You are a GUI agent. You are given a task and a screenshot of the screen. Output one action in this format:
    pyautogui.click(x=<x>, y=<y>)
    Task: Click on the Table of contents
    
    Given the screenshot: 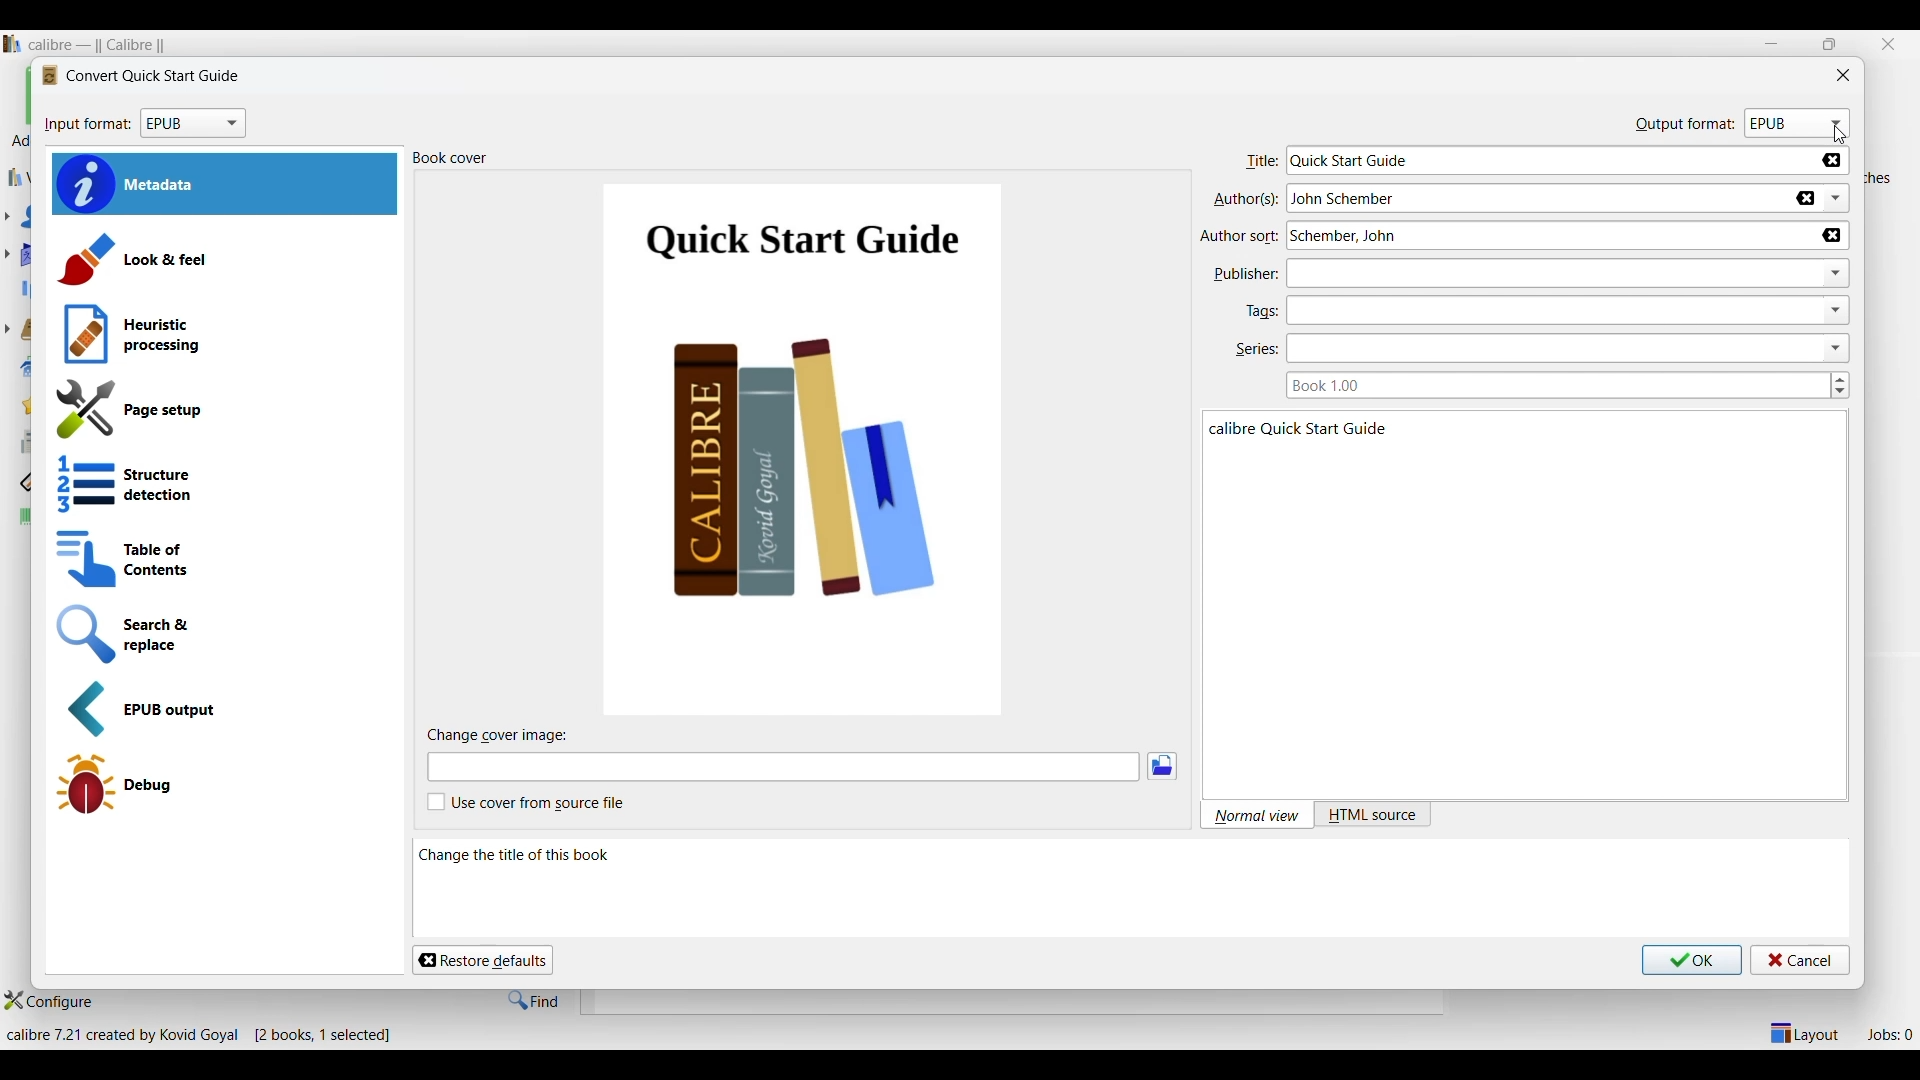 What is the action you would take?
    pyautogui.click(x=221, y=560)
    